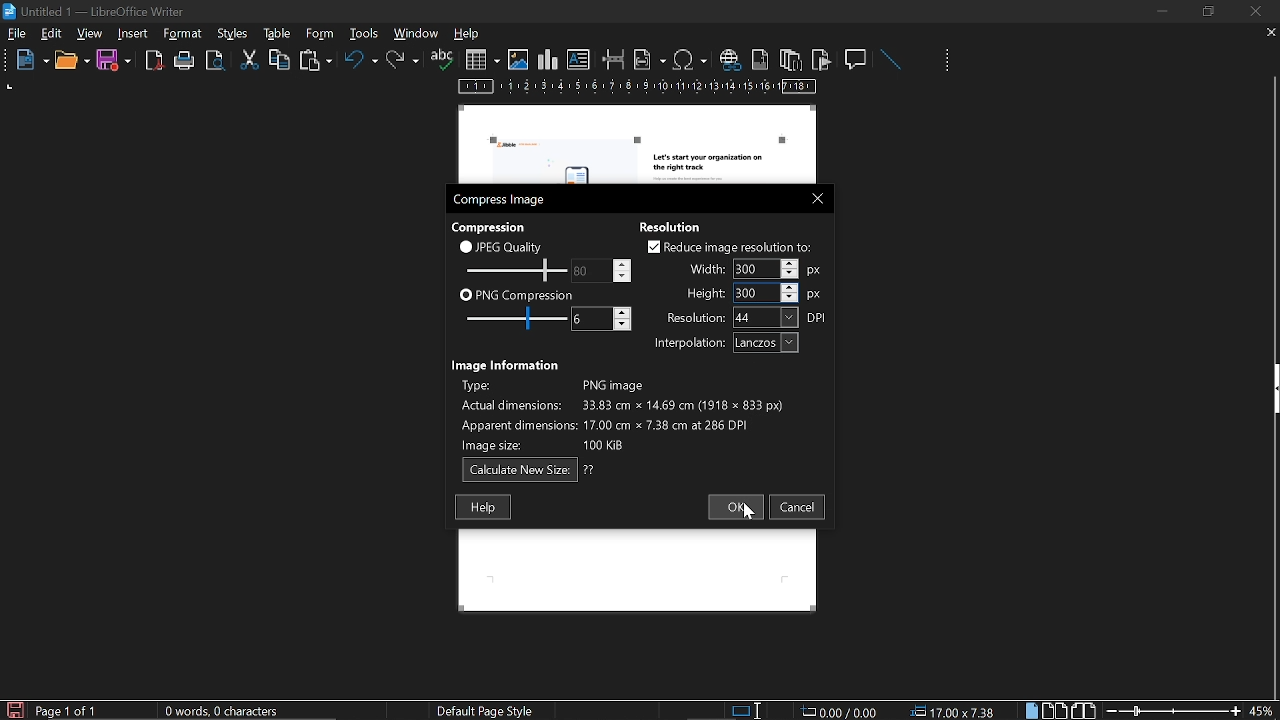 The width and height of the screenshot is (1280, 720). I want to click on export as pdf, so click(155, 61).